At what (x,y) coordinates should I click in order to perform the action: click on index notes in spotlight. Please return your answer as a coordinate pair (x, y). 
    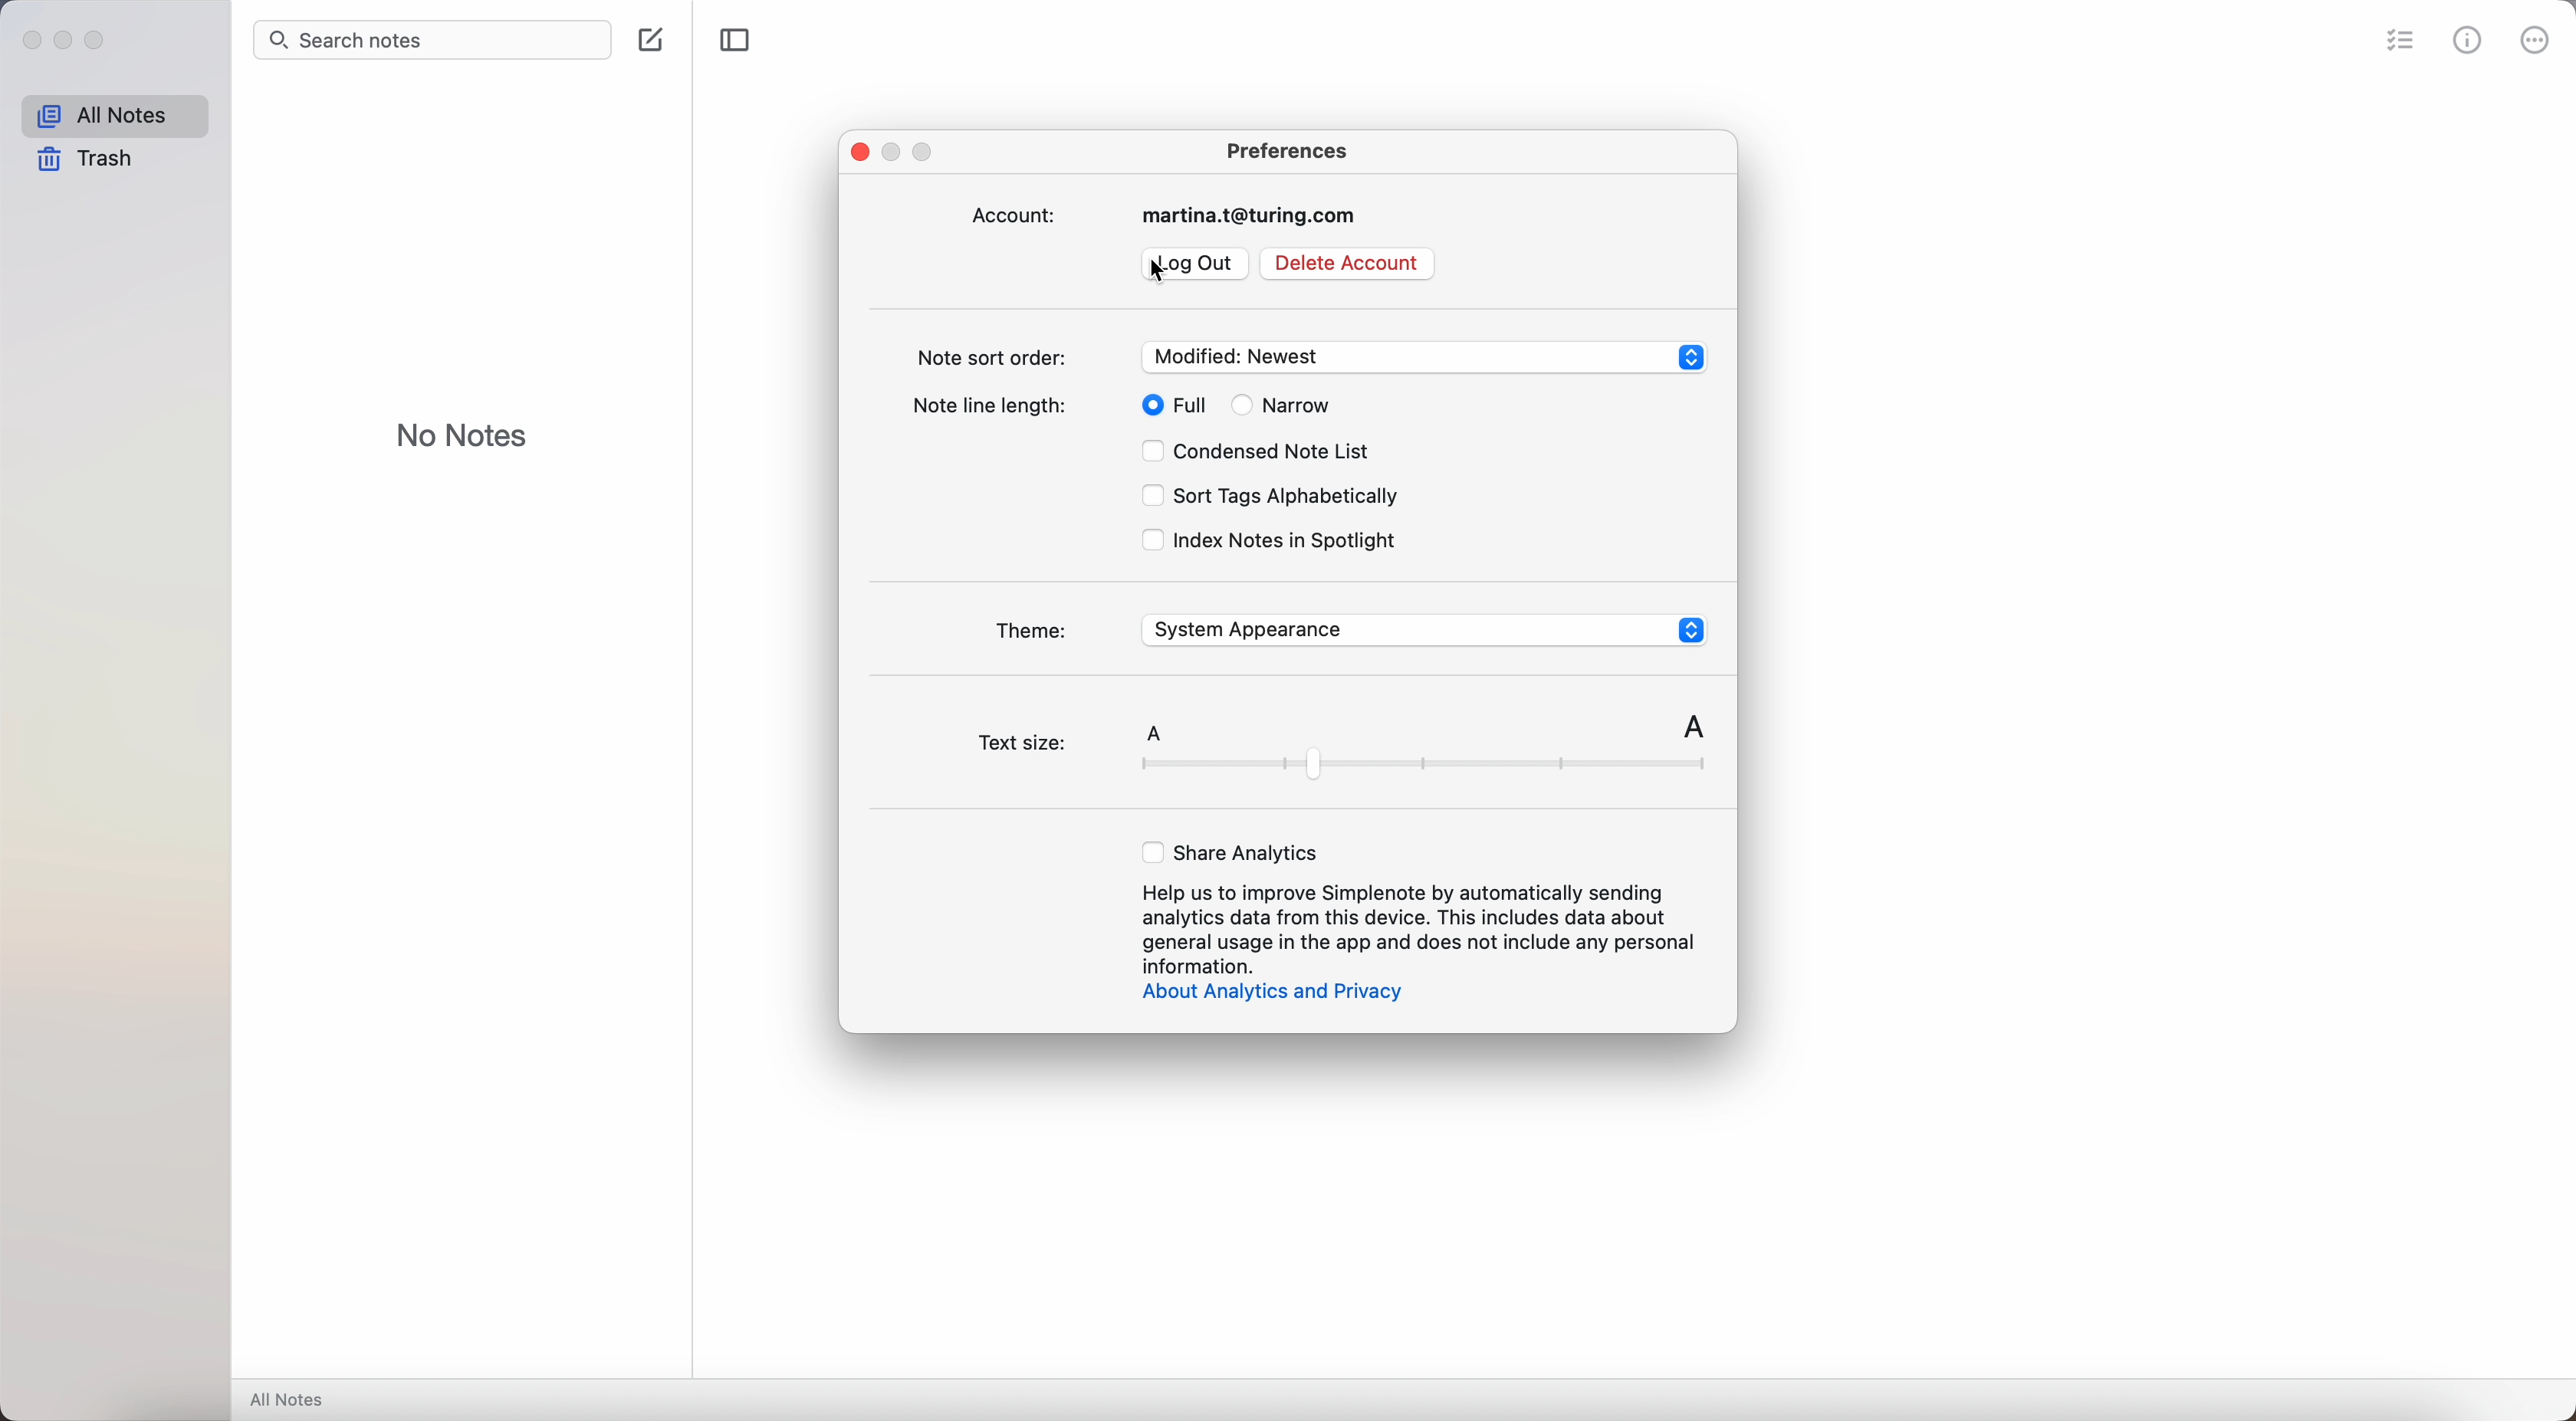
    Looking at the image, I should click on (1285, 541).